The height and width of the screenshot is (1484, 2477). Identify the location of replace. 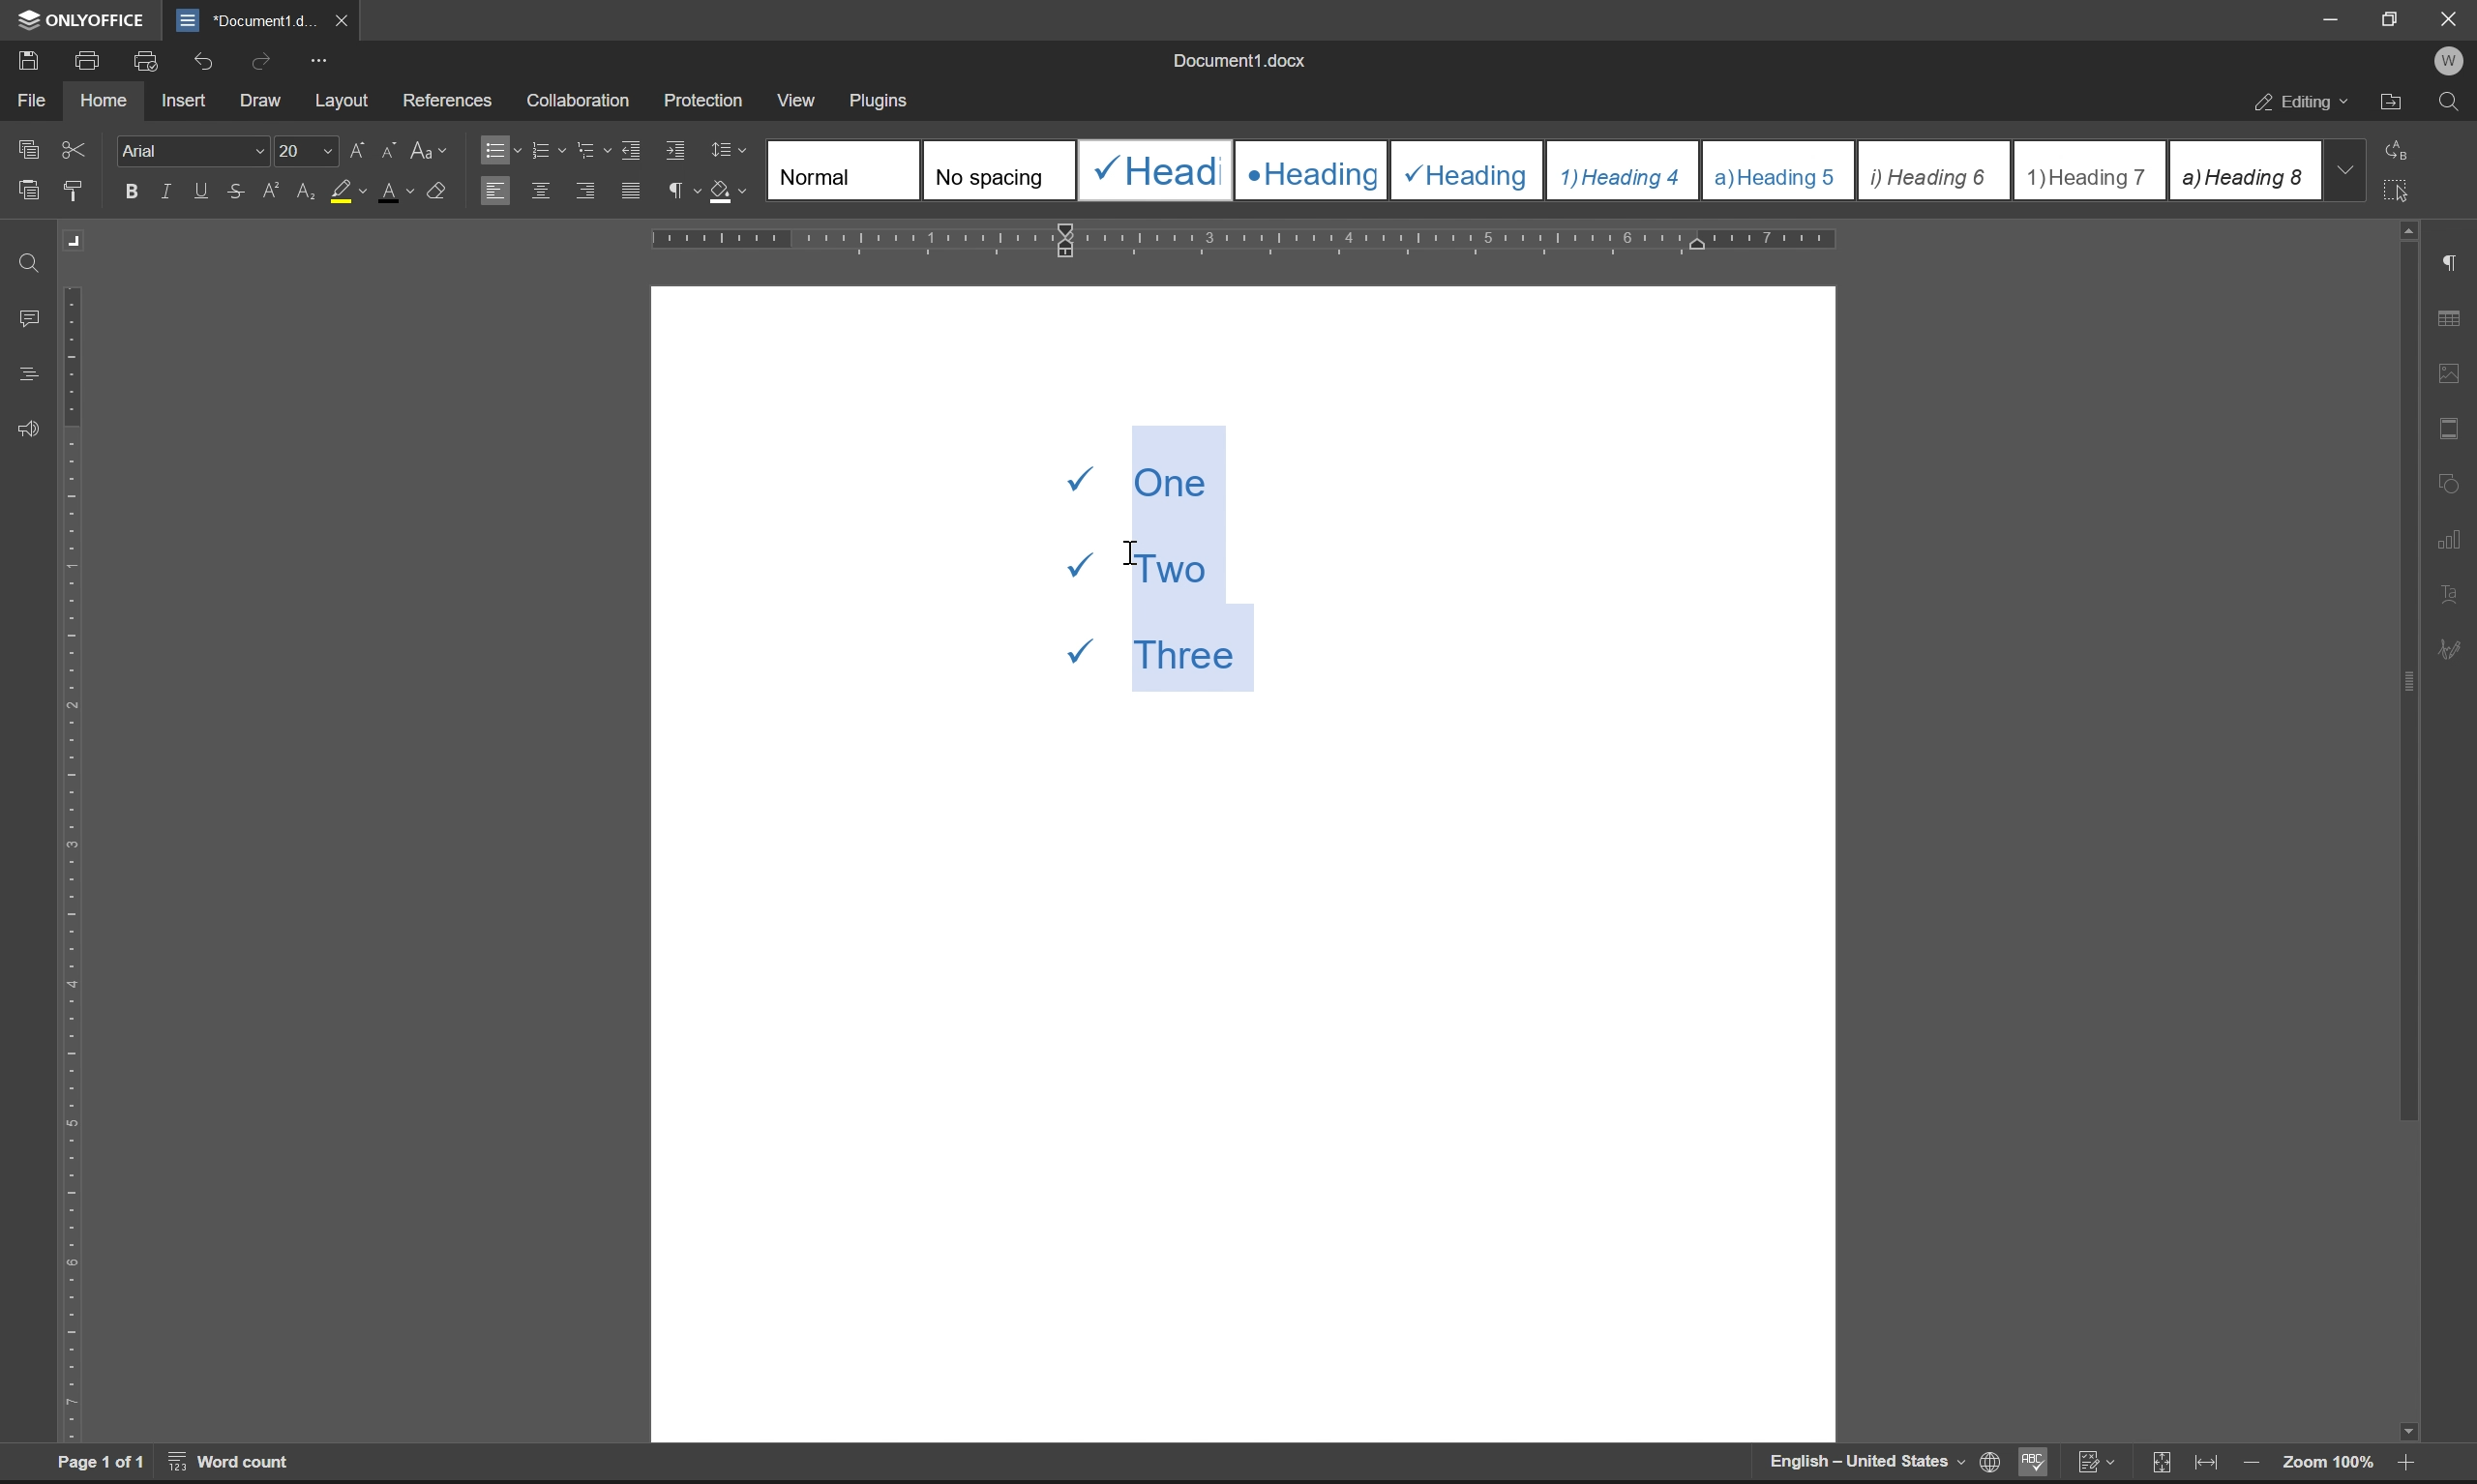
(2403, 148).